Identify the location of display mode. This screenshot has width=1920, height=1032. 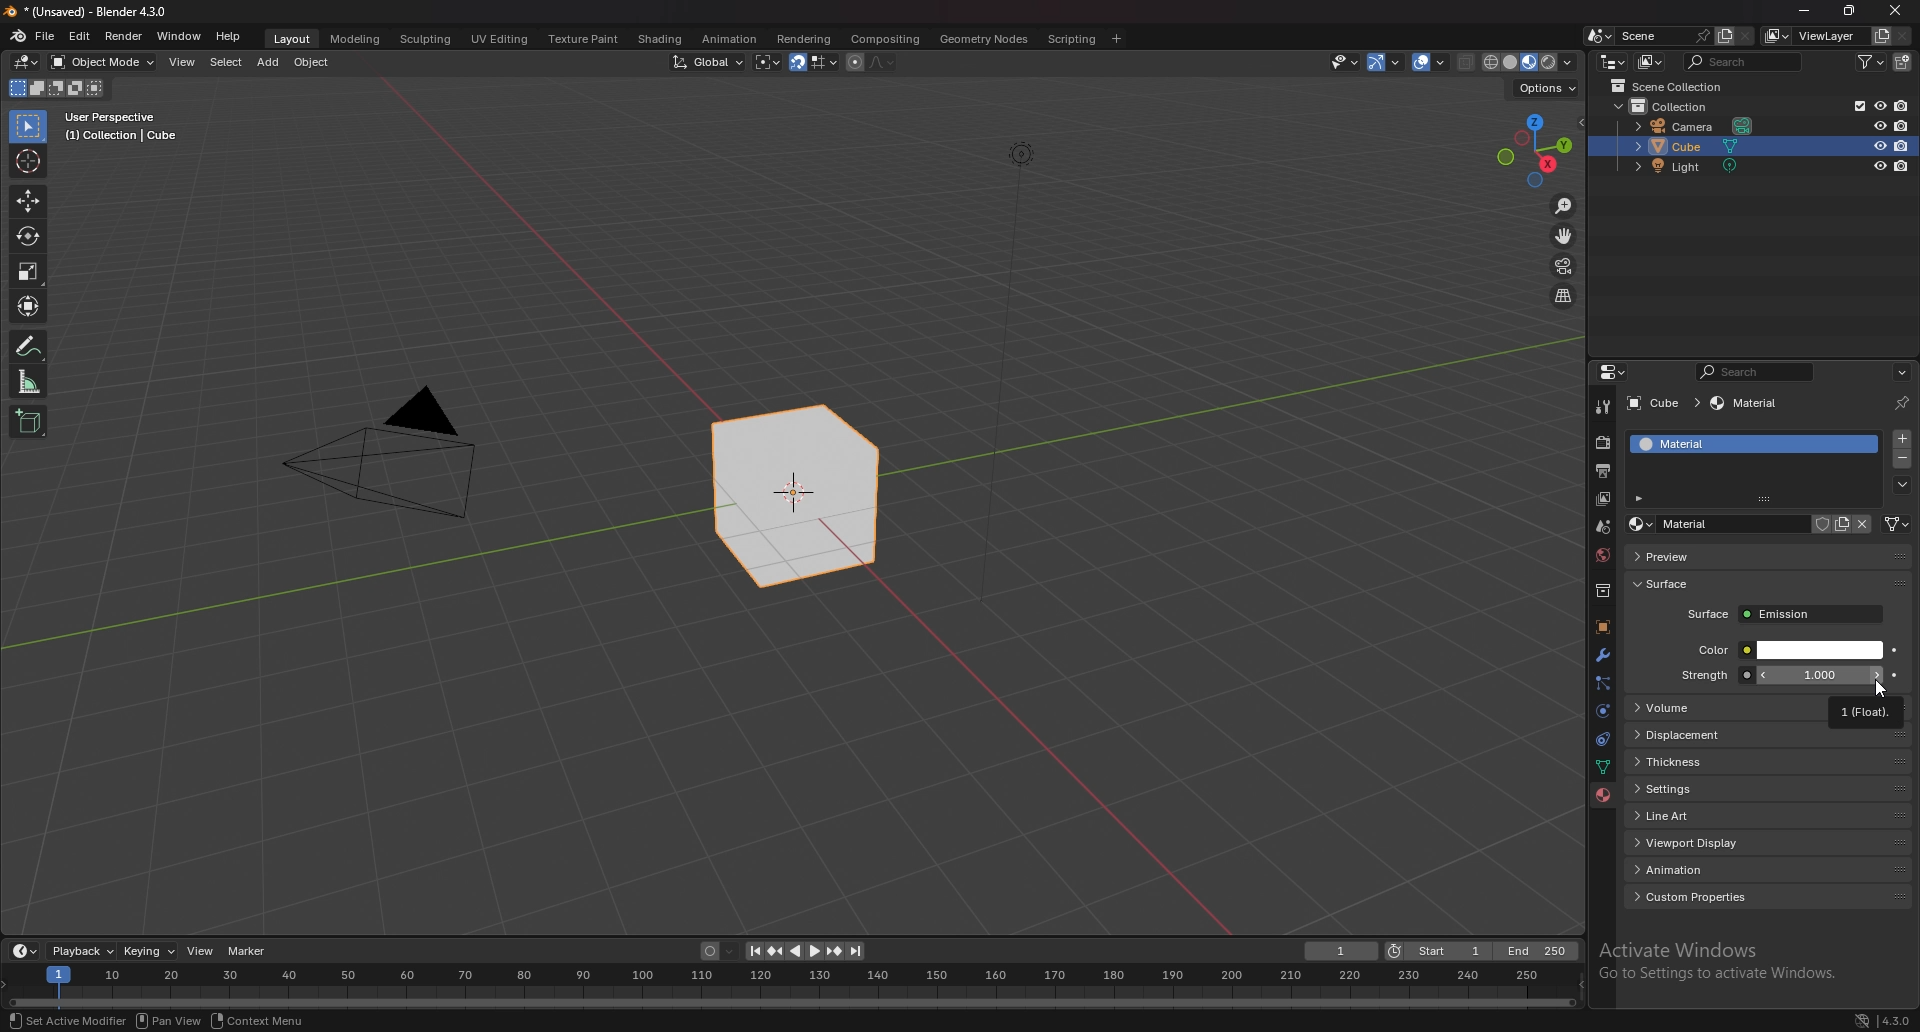
(1652, 62).